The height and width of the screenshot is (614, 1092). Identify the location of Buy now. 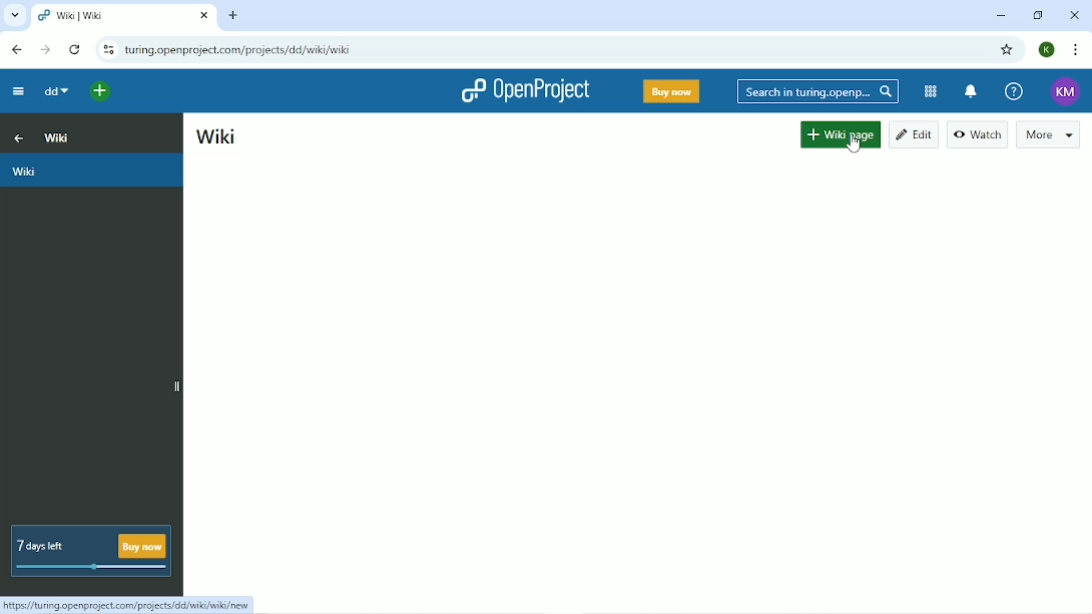
(673, 92).